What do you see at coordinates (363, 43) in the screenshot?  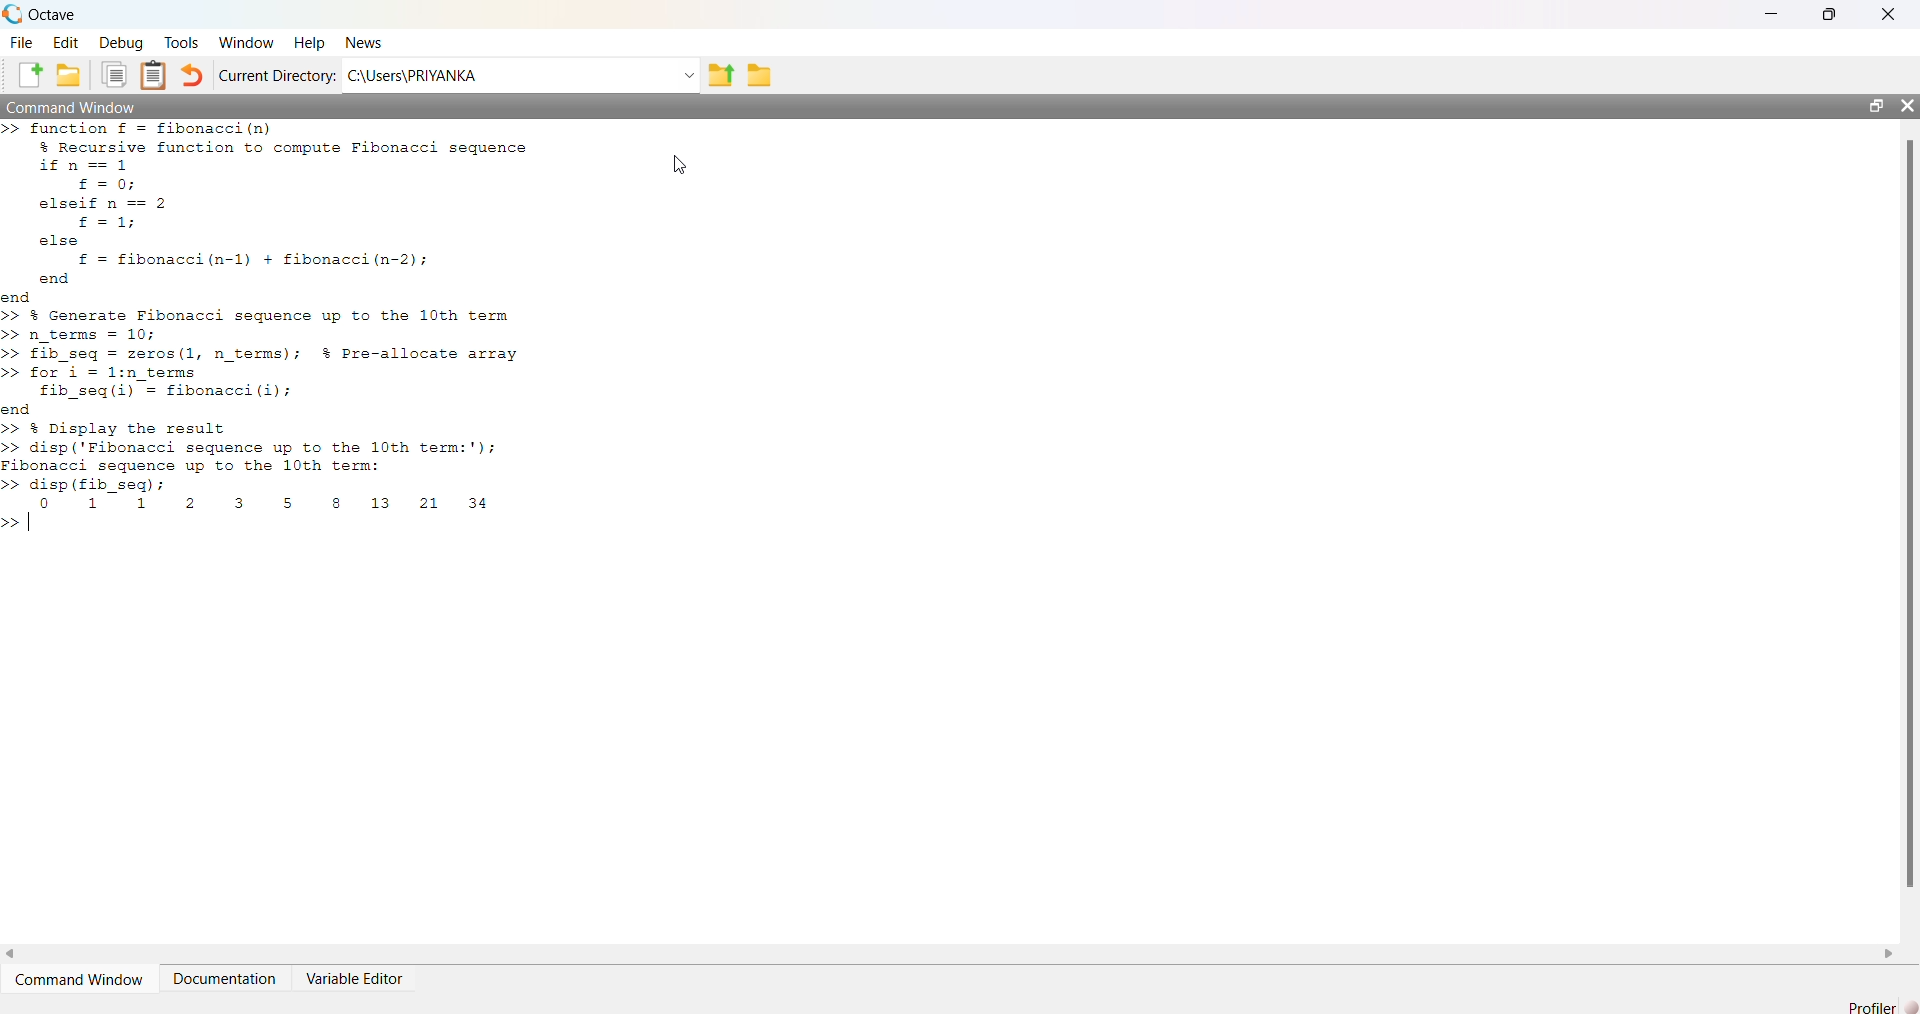 I see `News` at bounding box center [363, 43].